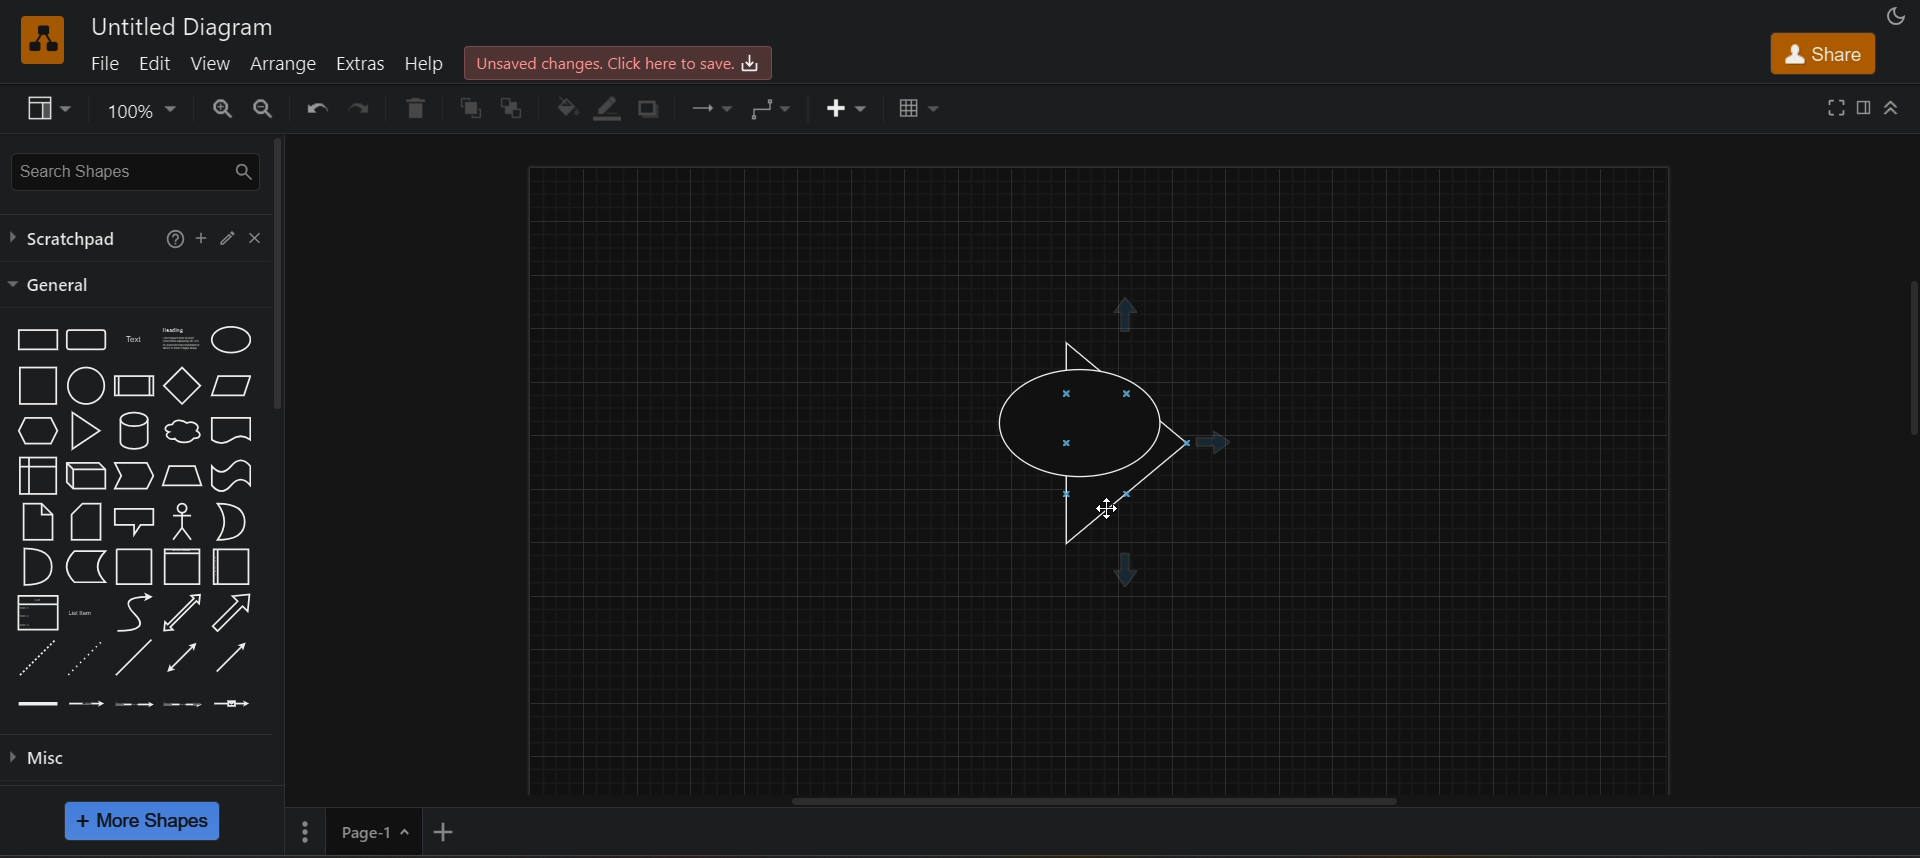  I want to click on table, so click(918, 109).